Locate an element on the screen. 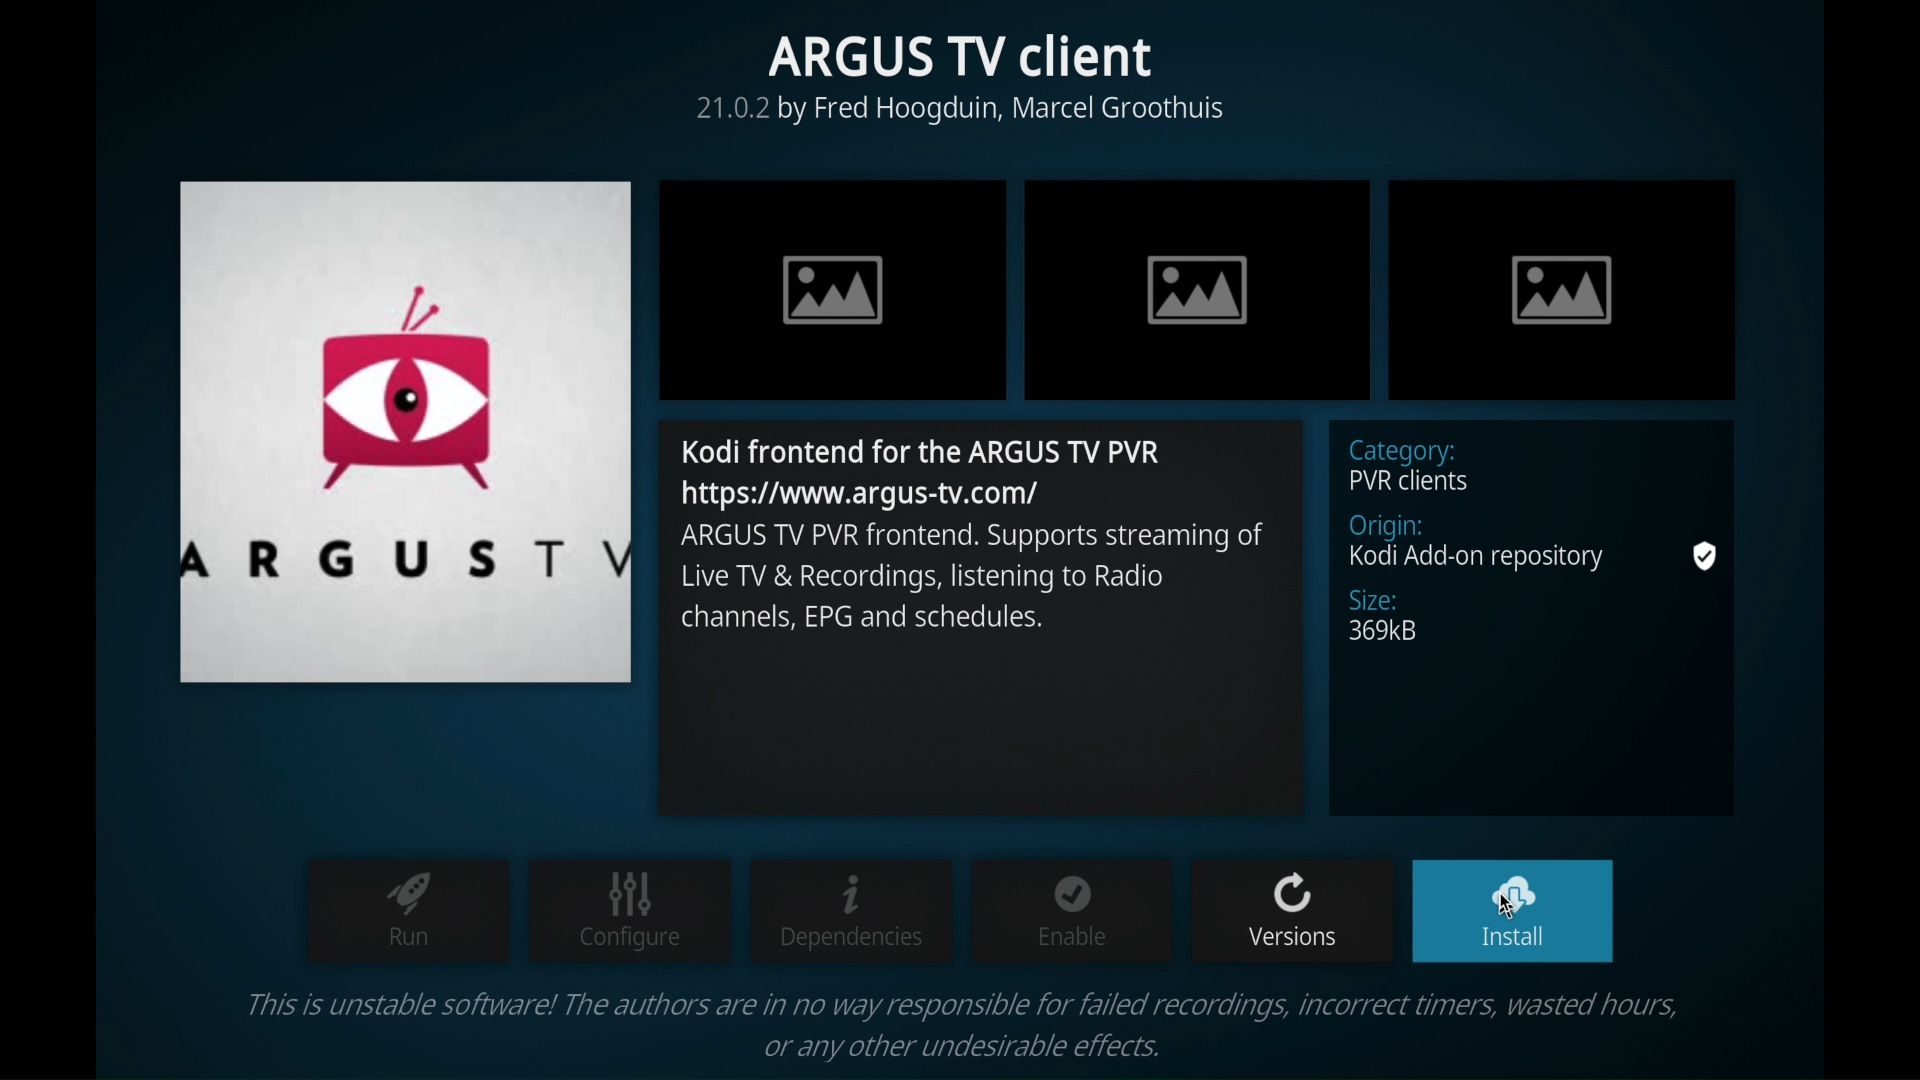 The height and width of the screenshot is (1080, 1920). This Is unstable software! The authors are in no way responsible for failed recordings, incorrect timers, wasted hours,
or any other undesirable effects. is located at coordinates (976, 1023).